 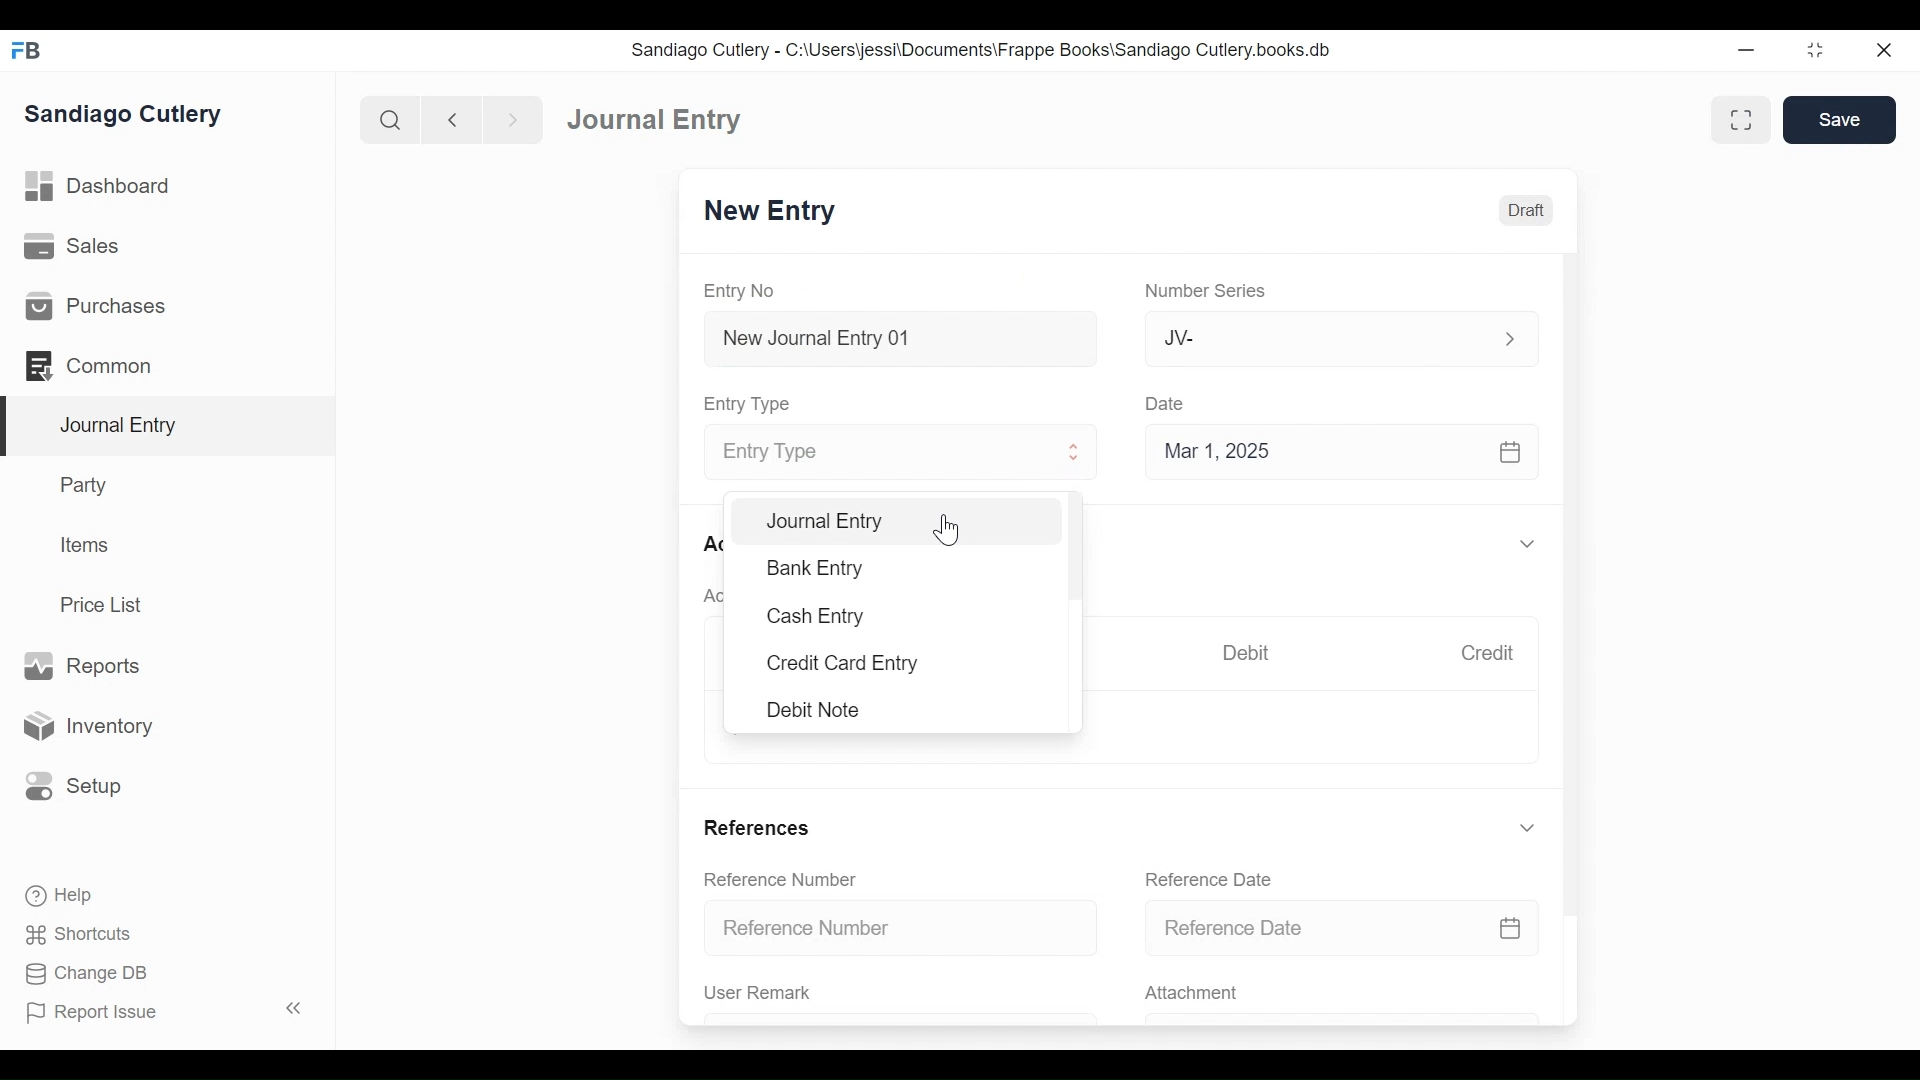 What do you see at coordinates (1529, 826) in the screenshot?
I see `expand/collapse` at bounding box center [1529, 826].